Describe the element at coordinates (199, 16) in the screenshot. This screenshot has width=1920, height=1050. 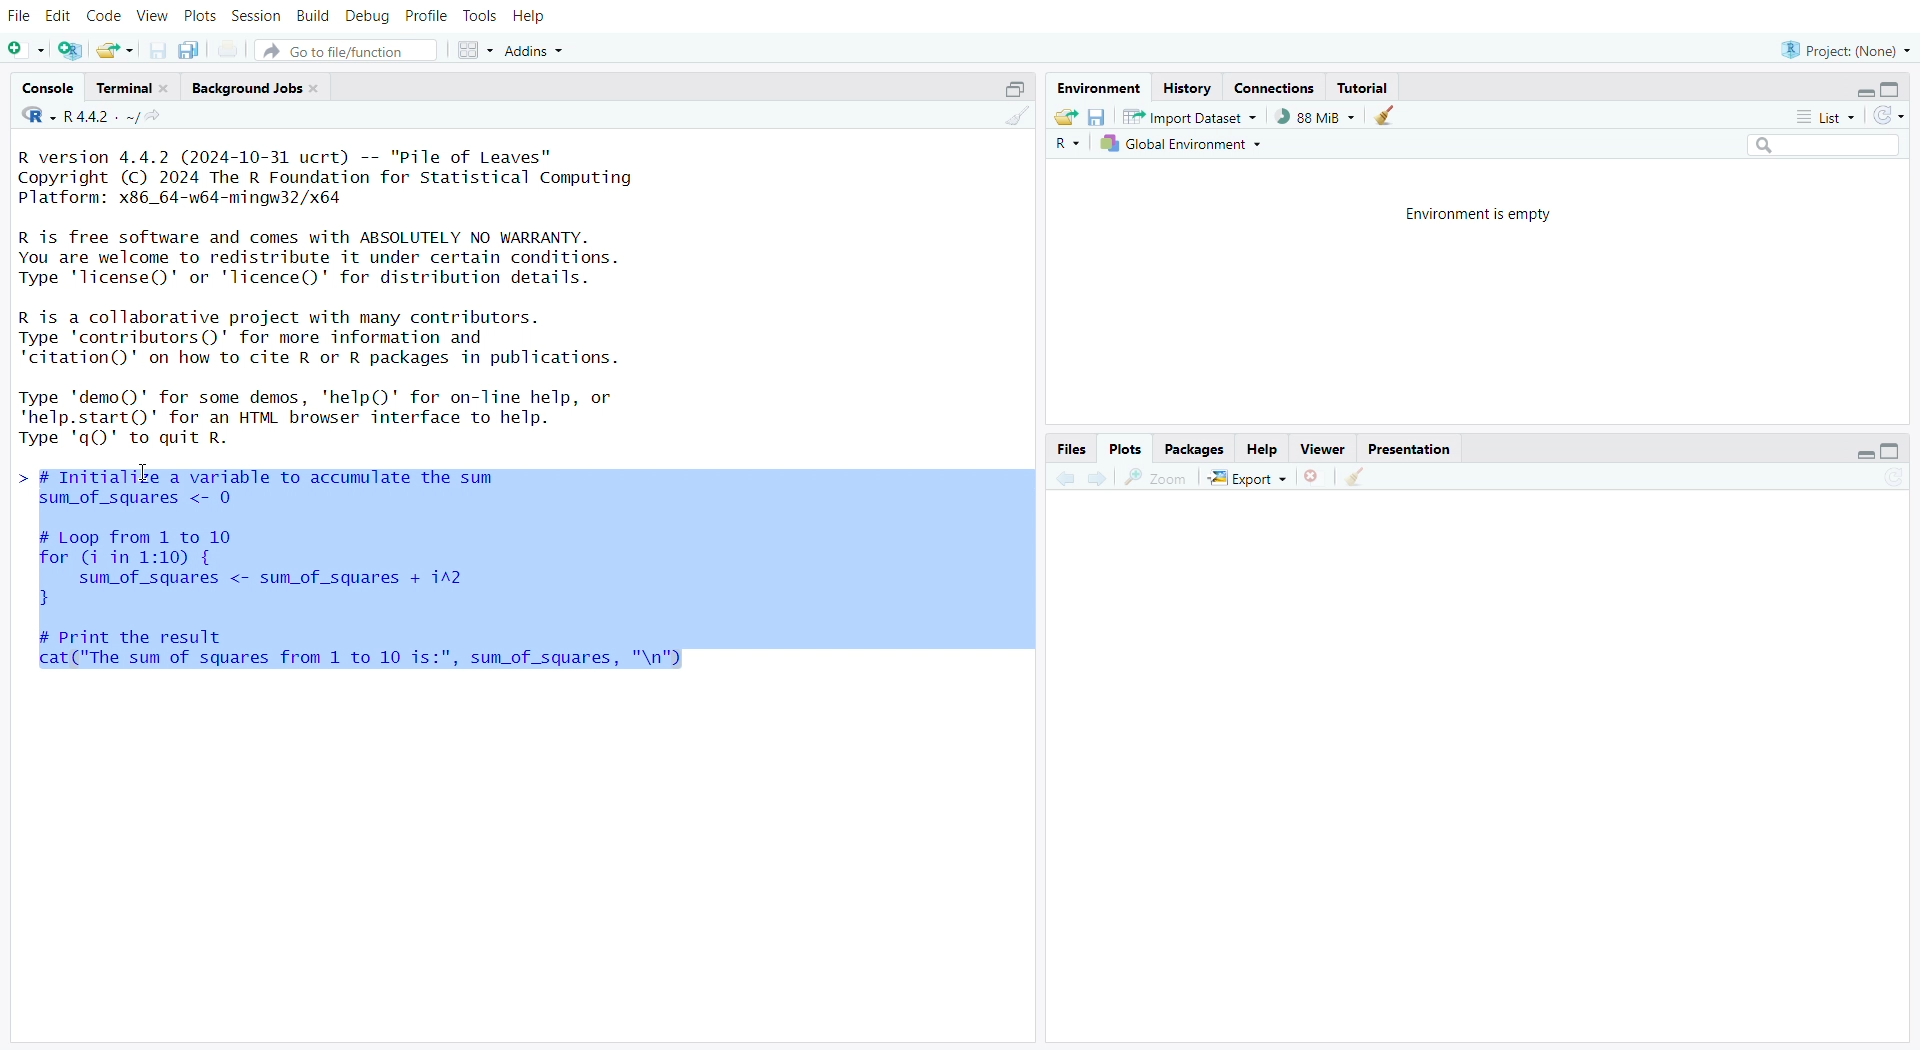
I see `plots` at that location.